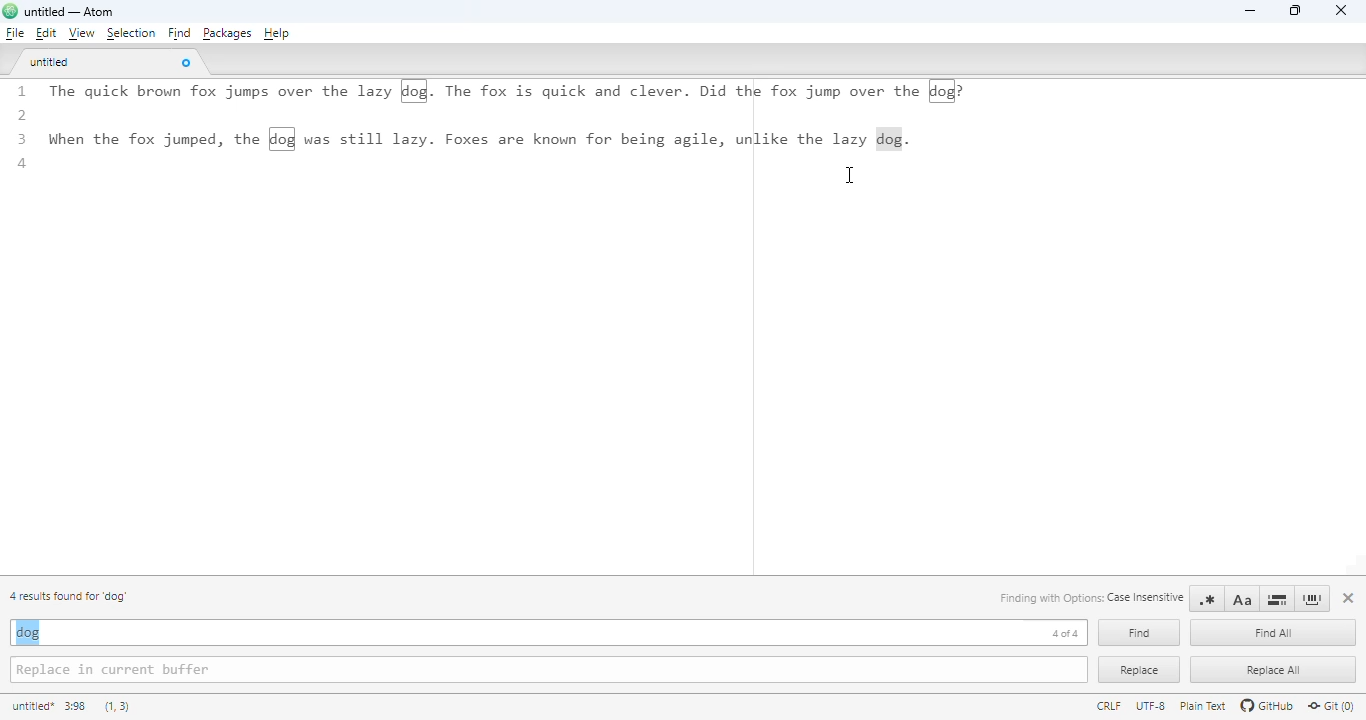  I want to click on edit, so click(45, 33).